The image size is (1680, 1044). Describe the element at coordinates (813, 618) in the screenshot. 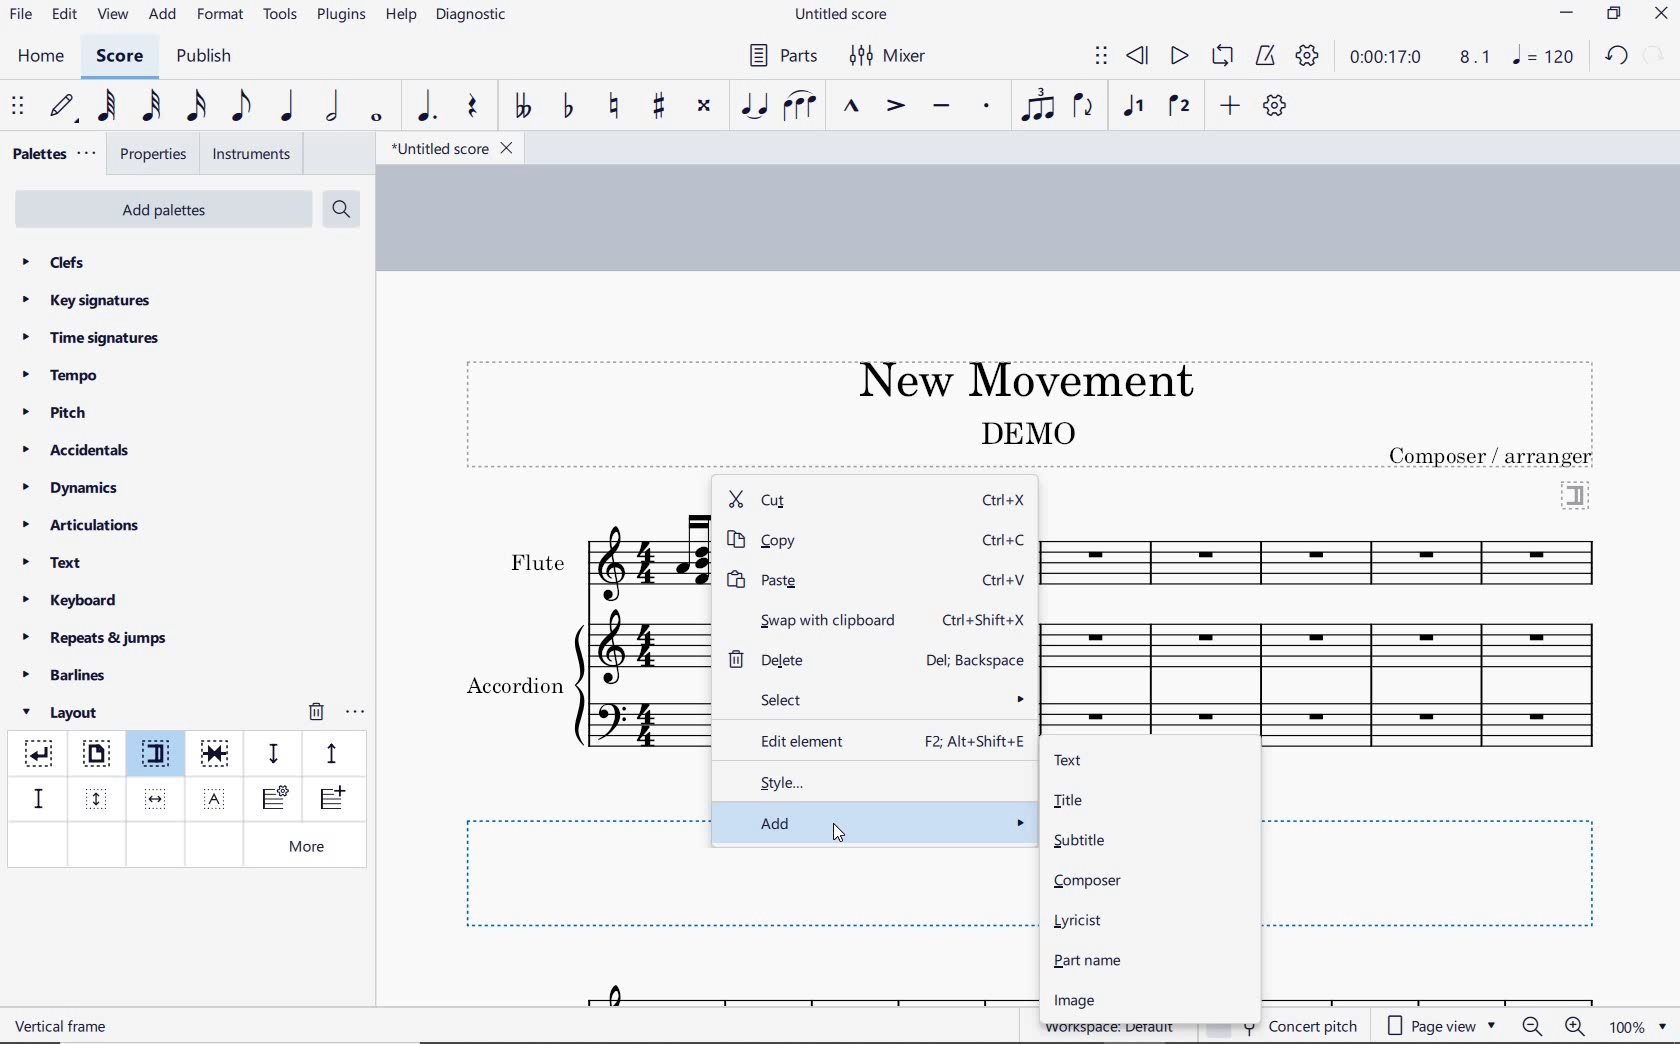

I see `swap with clipboard` at that location.